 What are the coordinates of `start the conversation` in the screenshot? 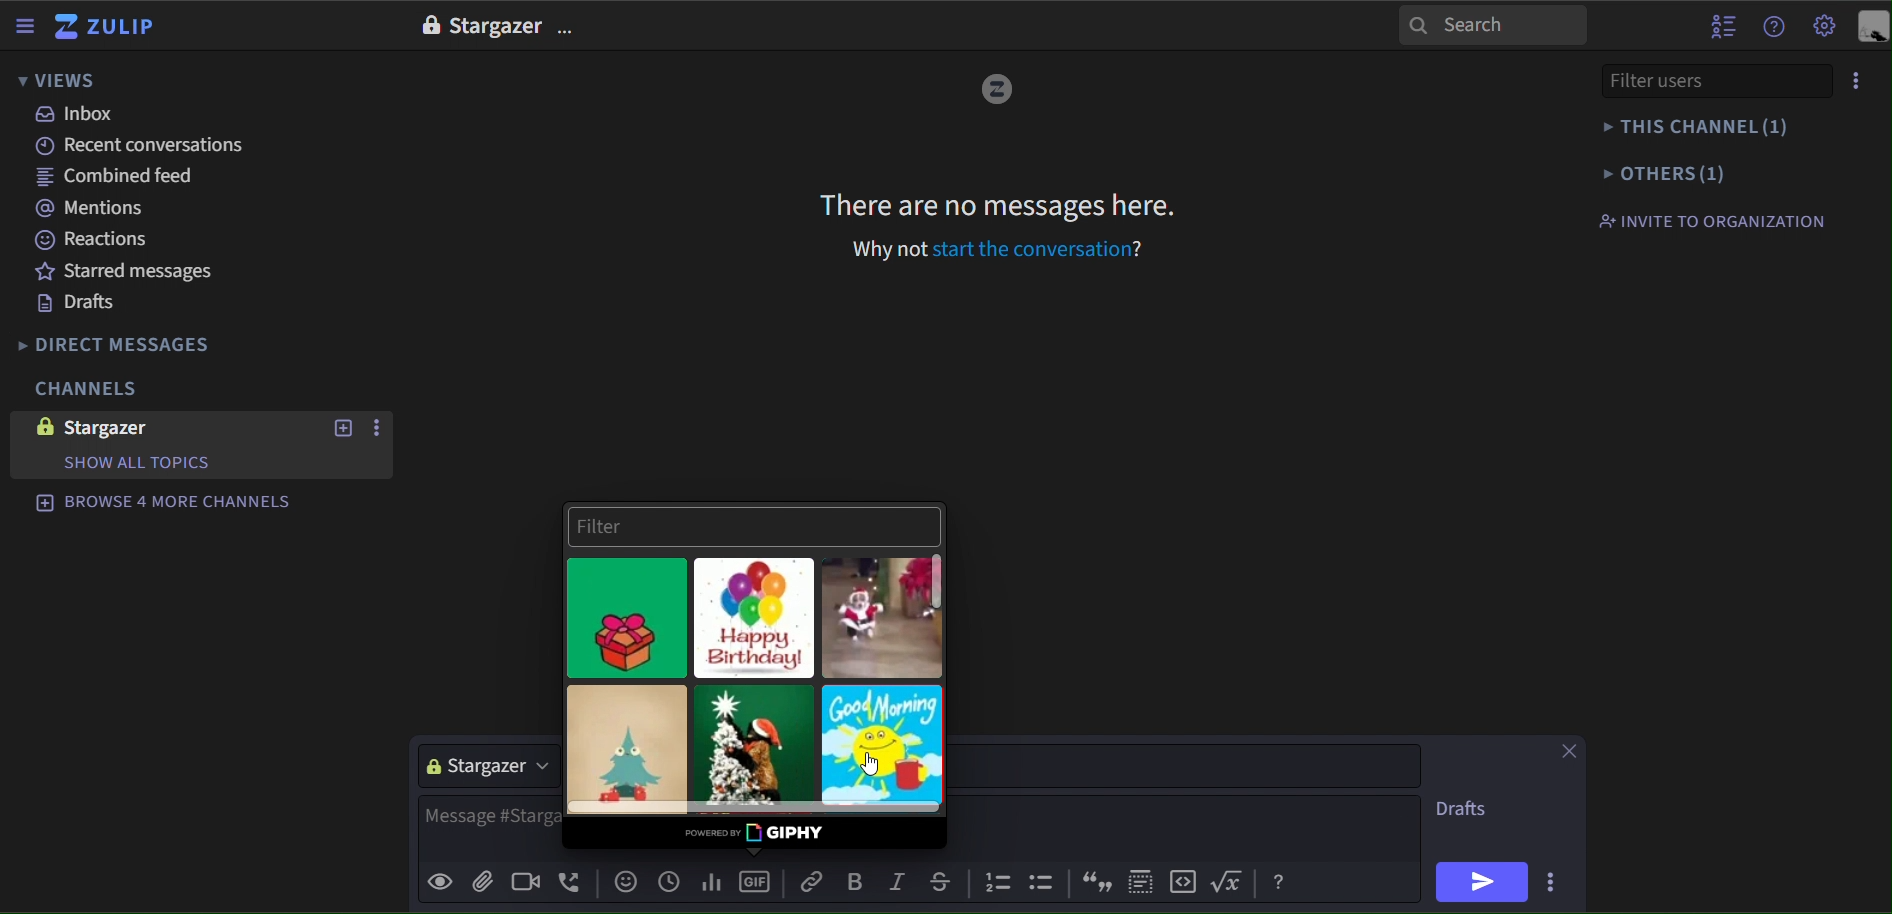 It's located at (1030, 249).